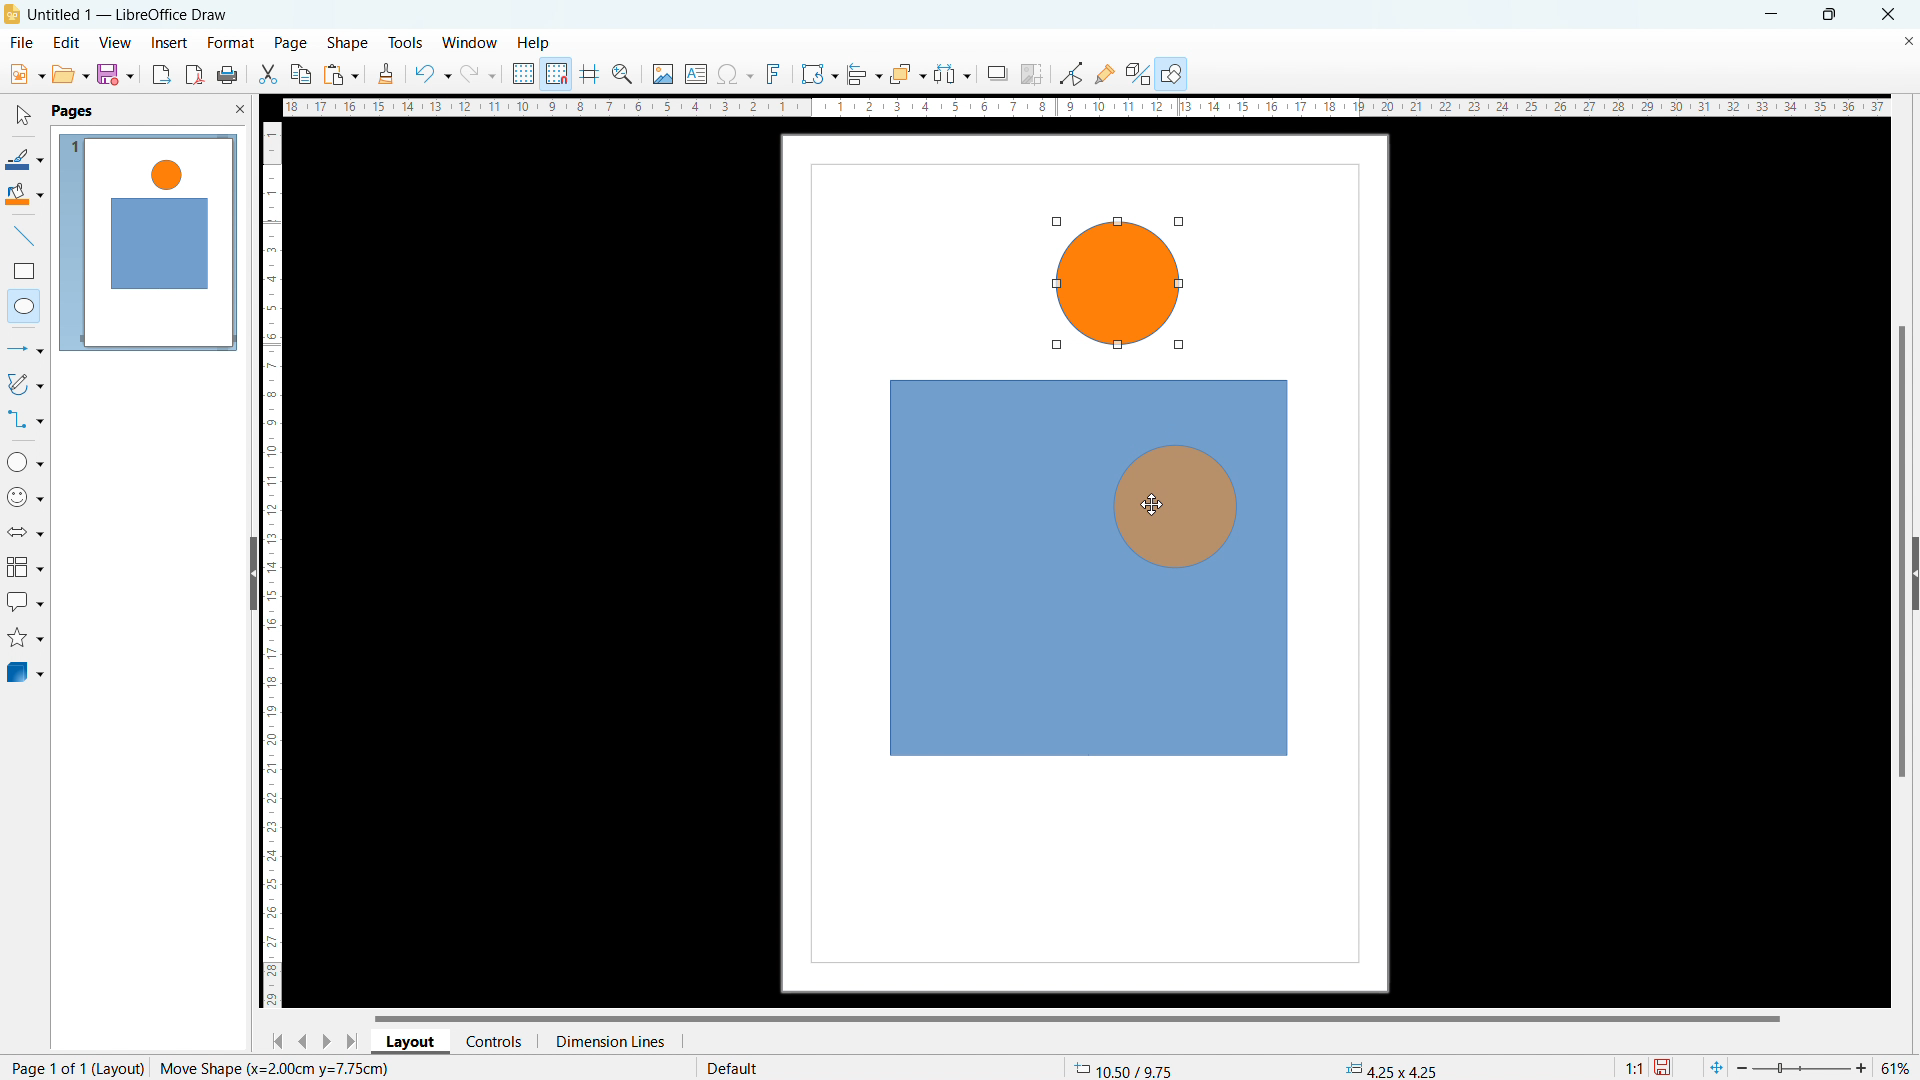 This screenshot has width=1920, height=1080. Describe the element at coordinates (67, 41) in the screenshot. I see `edit` at that location.